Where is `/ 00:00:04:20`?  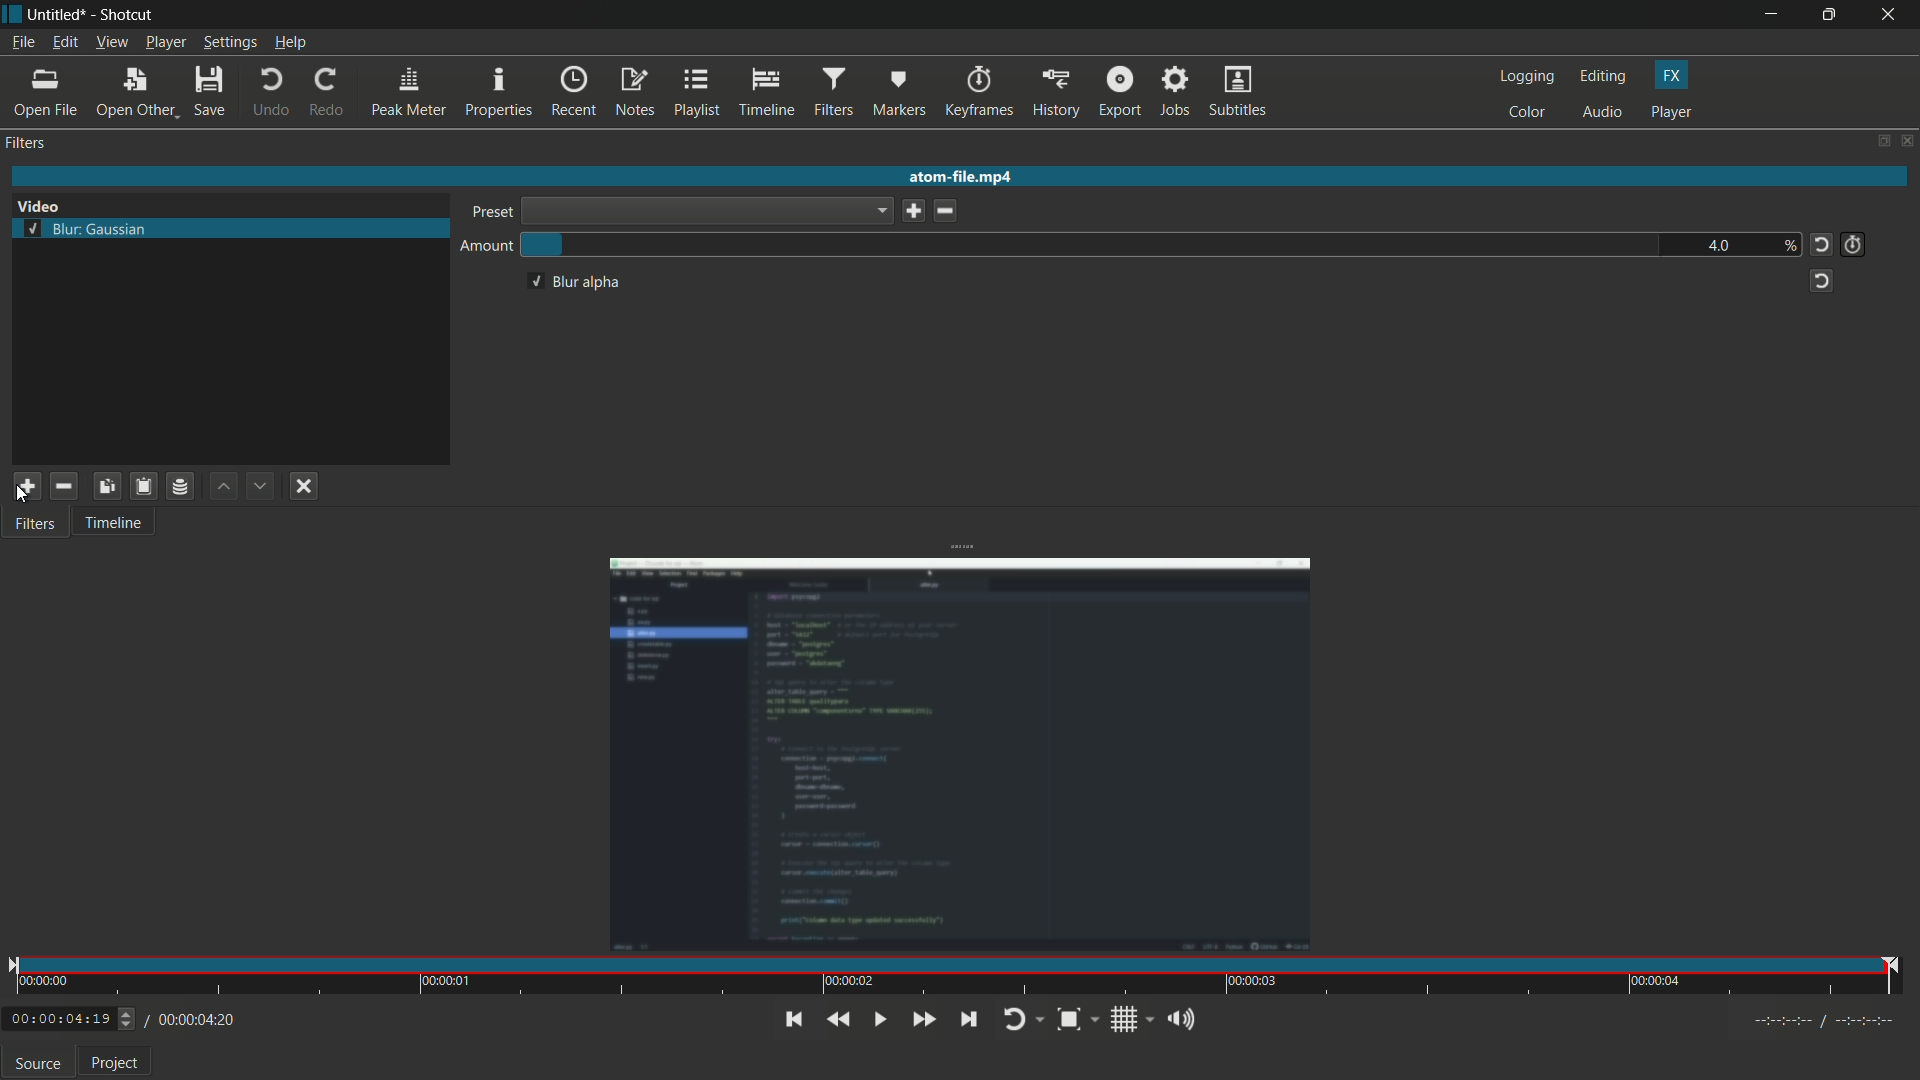
/ 00:00:04:20 is located at coordinates (191, 1019).